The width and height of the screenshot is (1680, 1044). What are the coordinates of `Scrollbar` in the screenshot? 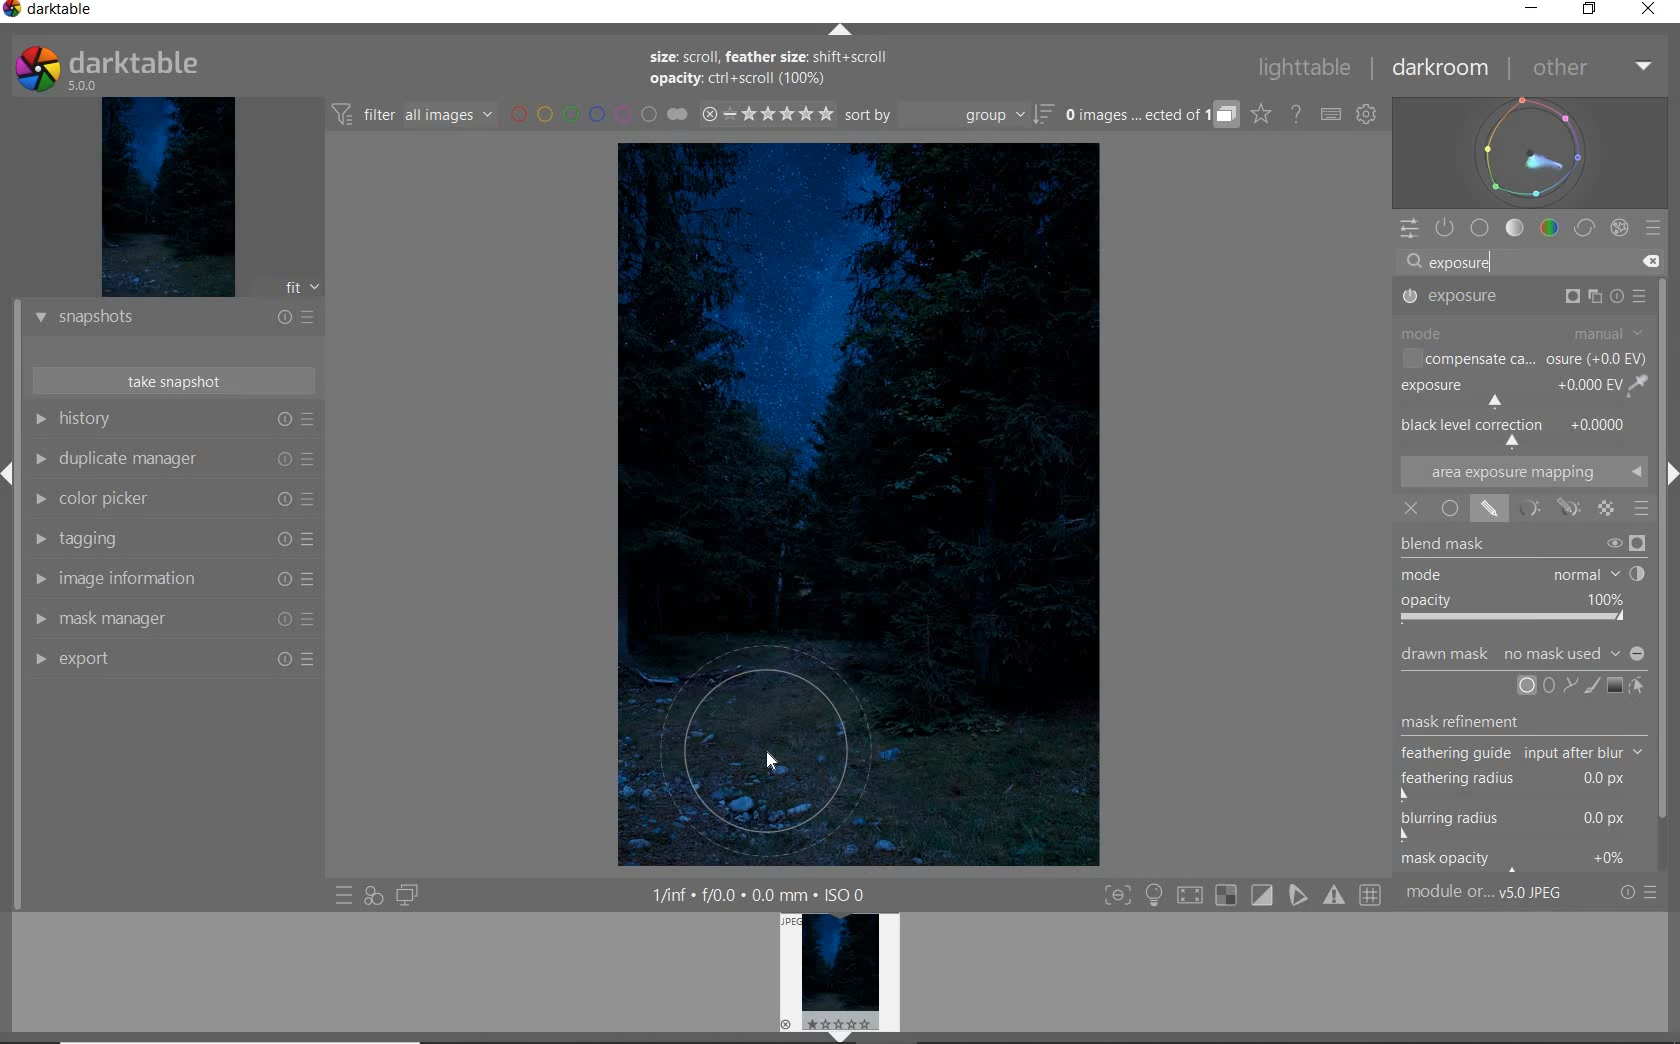 It's located at (1670, 679).